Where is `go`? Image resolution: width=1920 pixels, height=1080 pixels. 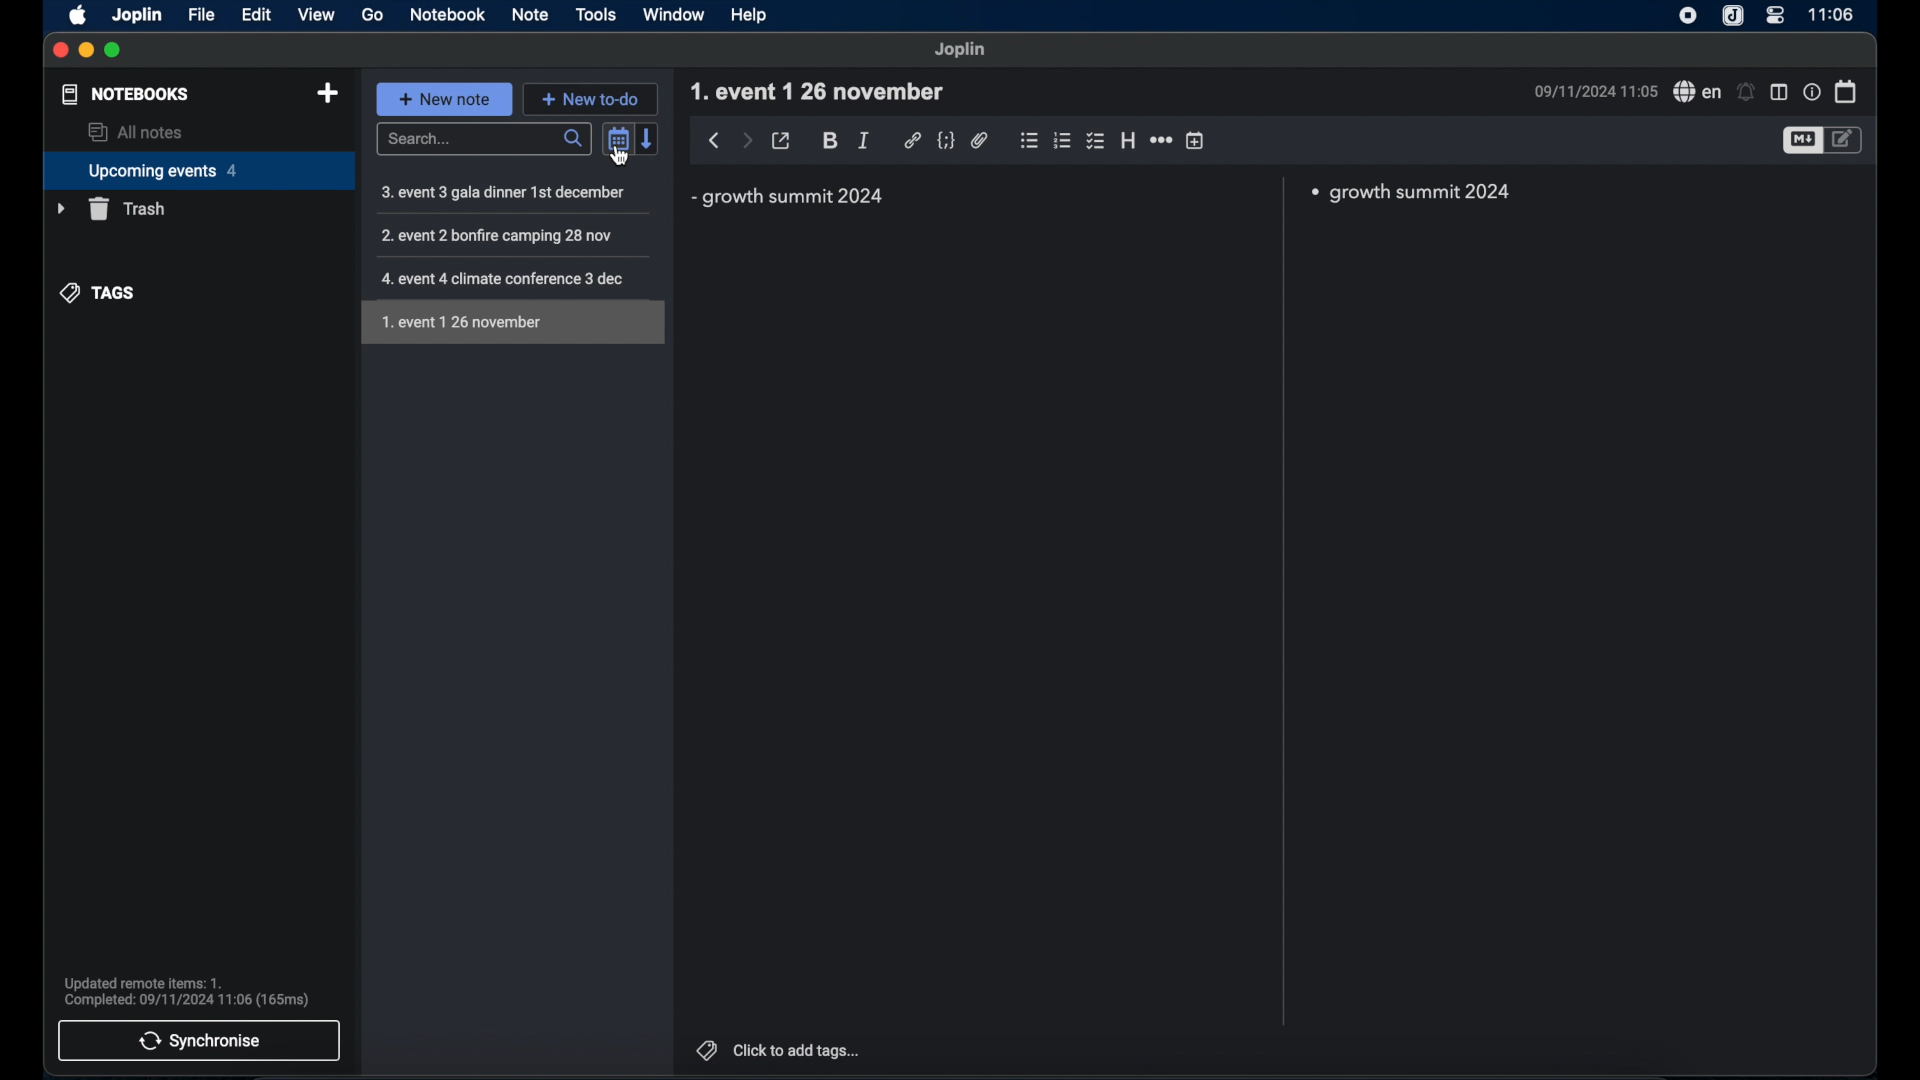
go is located at coordinates (373, 17).